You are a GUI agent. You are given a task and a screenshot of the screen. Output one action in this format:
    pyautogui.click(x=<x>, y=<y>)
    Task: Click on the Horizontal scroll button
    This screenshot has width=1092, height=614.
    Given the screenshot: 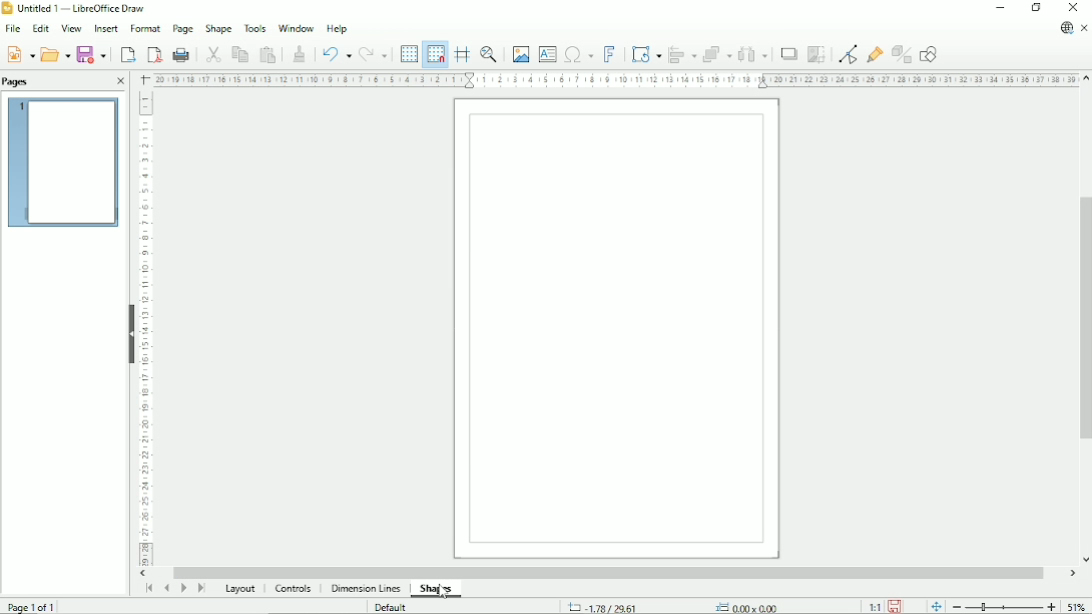 What is the action you would take?
    pyautogui.click(x=1072, y=573)
    